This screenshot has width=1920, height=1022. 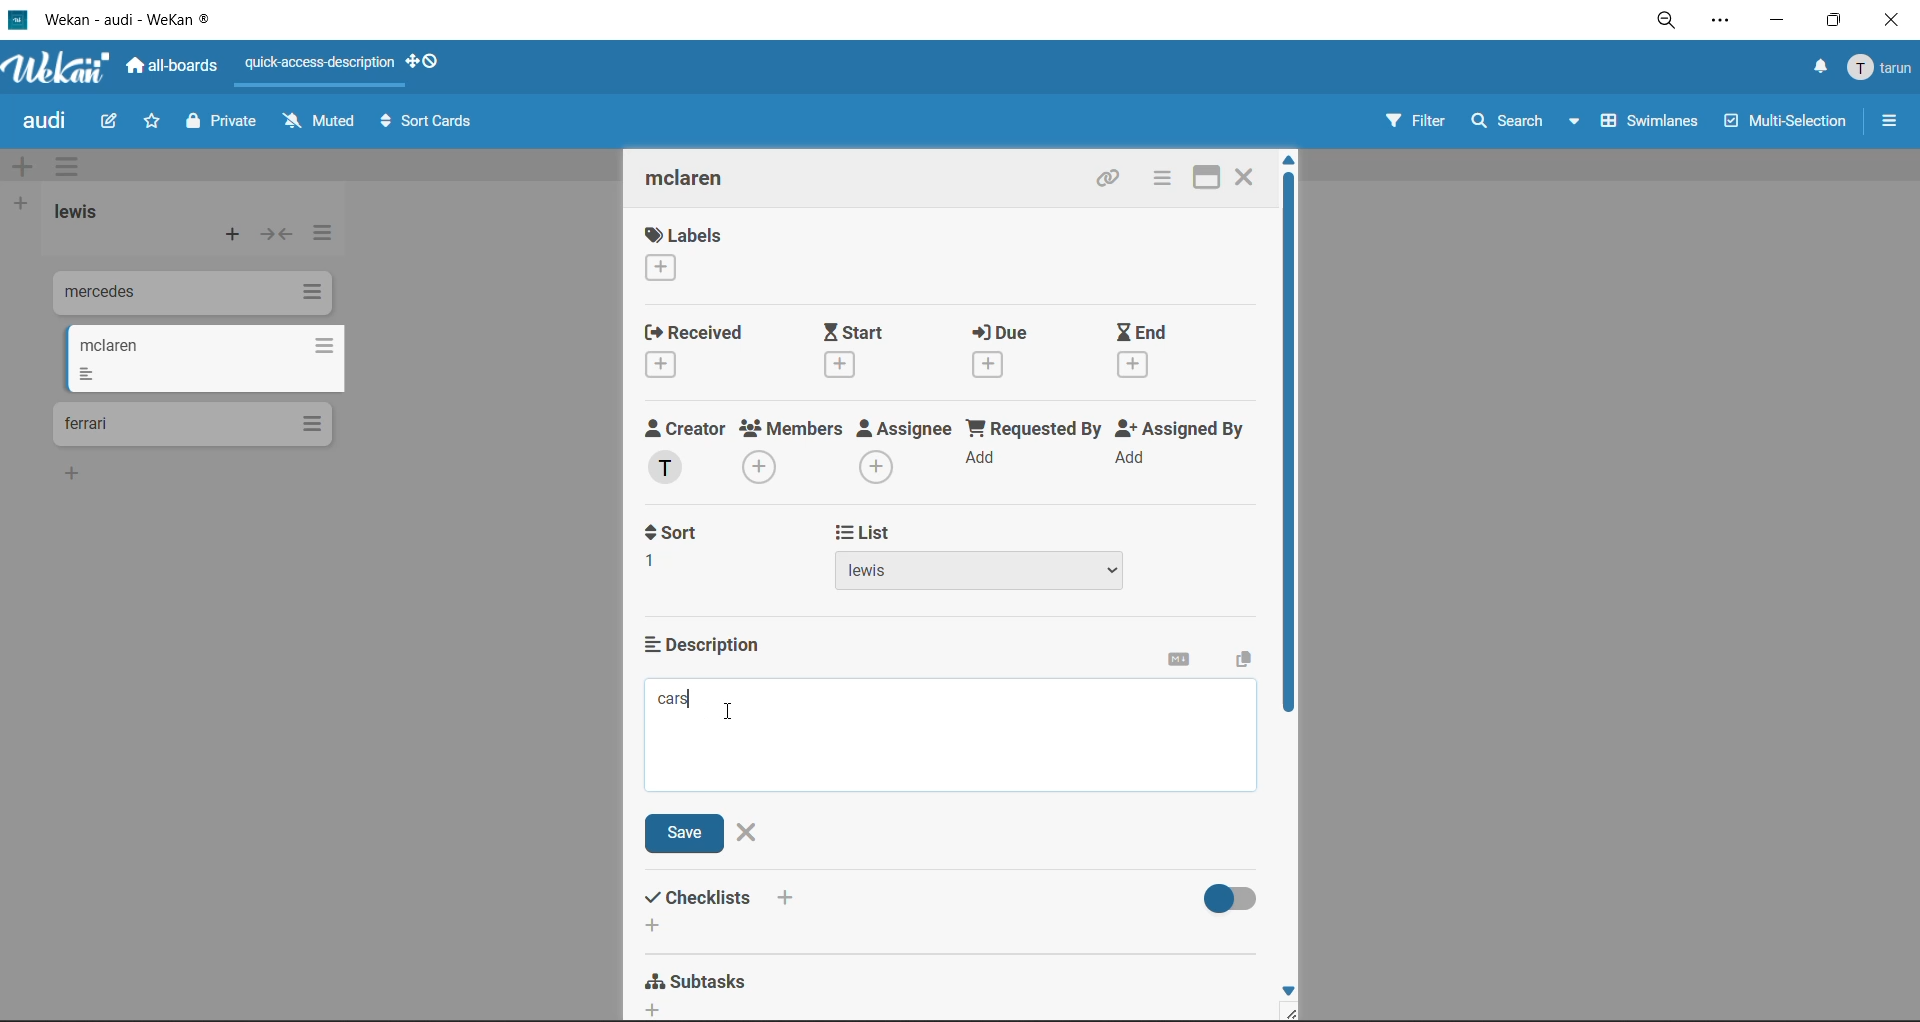 What do you see at coordinates (109, 123) in the screenshot?
I see `edit` at bounding box center [109, 123].